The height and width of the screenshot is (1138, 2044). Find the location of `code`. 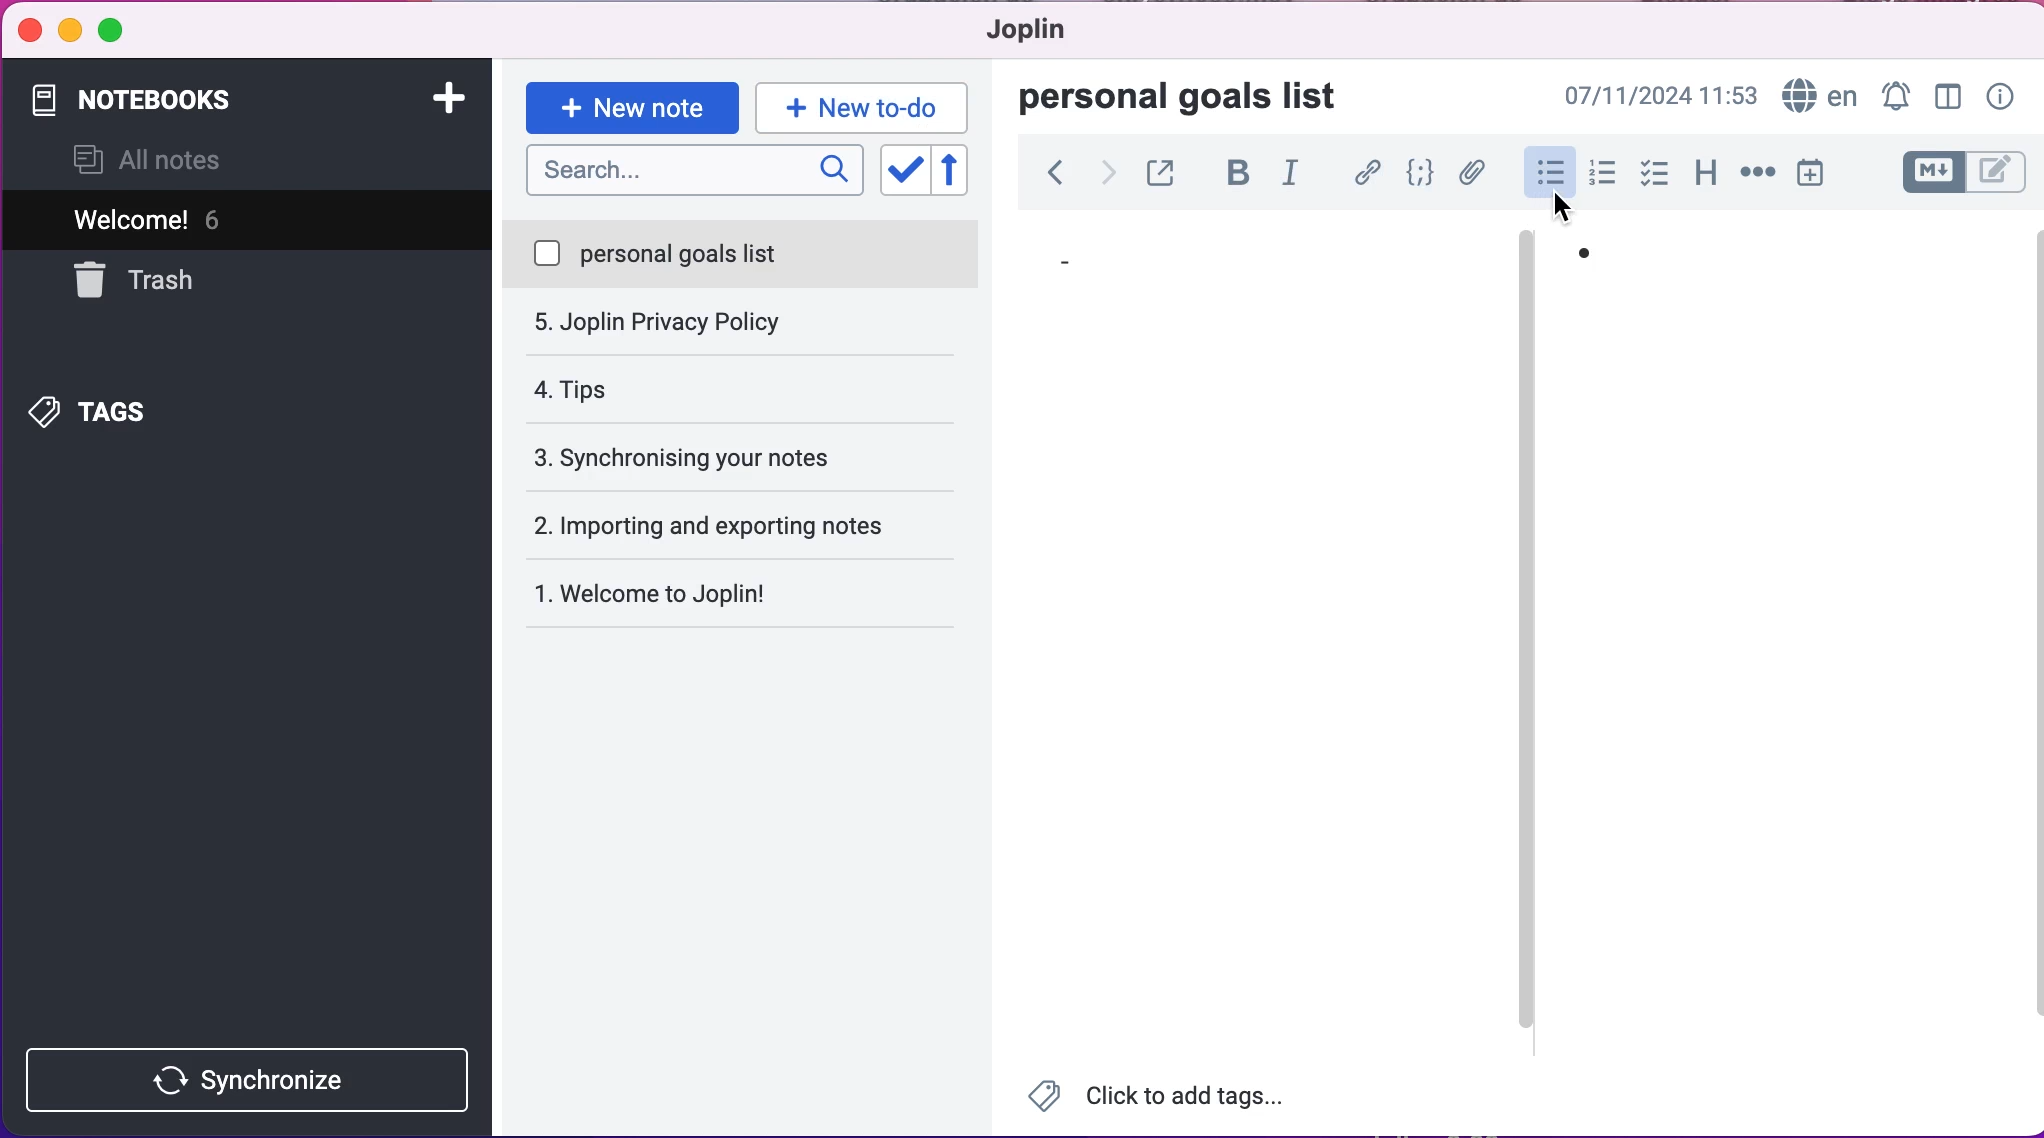

code is located at coordinates (1417, 174).